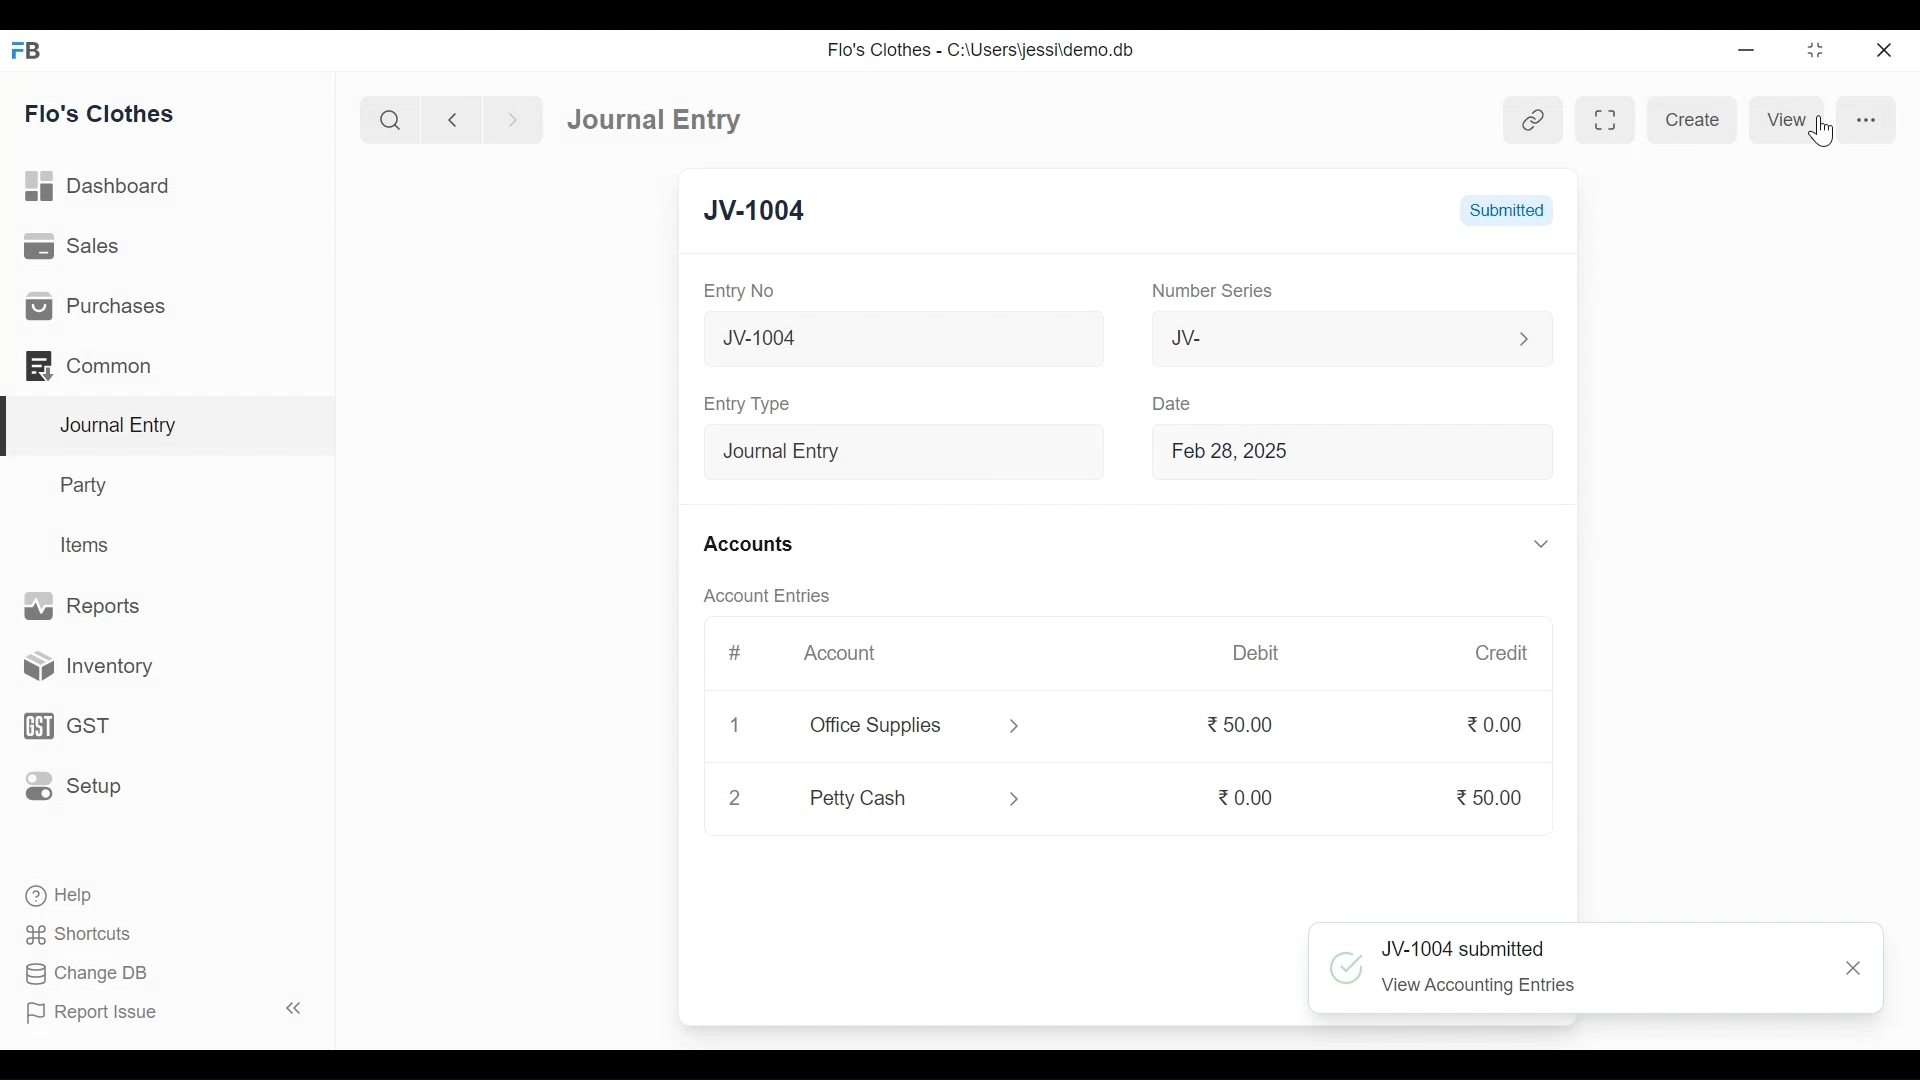  What do you see at coordinates (1306, 339) in the screenshot?
I see `JV-` at bounding box center [1306, 339].